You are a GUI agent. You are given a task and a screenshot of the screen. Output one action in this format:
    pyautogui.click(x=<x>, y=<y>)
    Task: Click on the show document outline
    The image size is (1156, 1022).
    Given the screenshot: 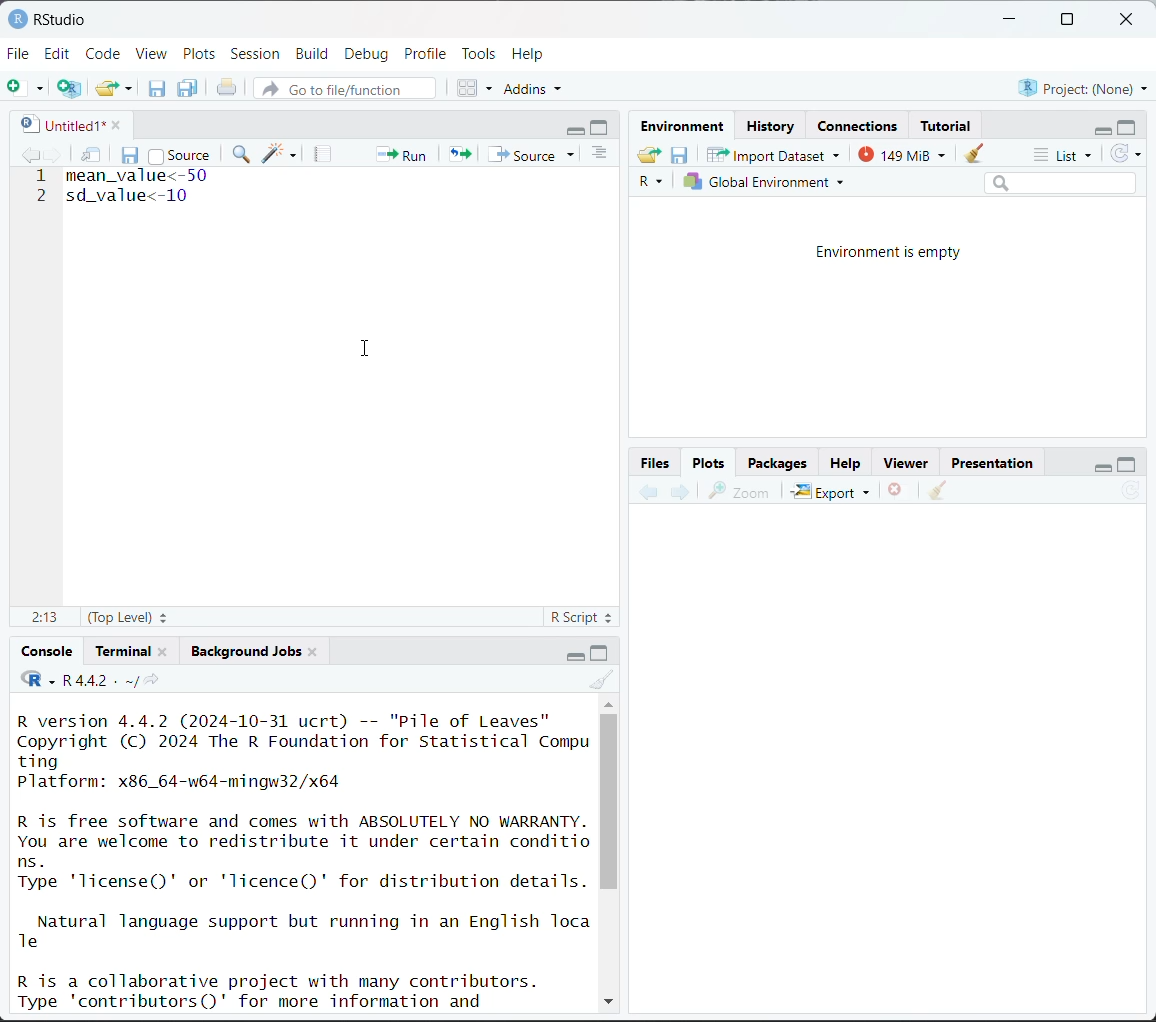 What is the action you would take?
    pyautogui.click(x=603, y=155)
    